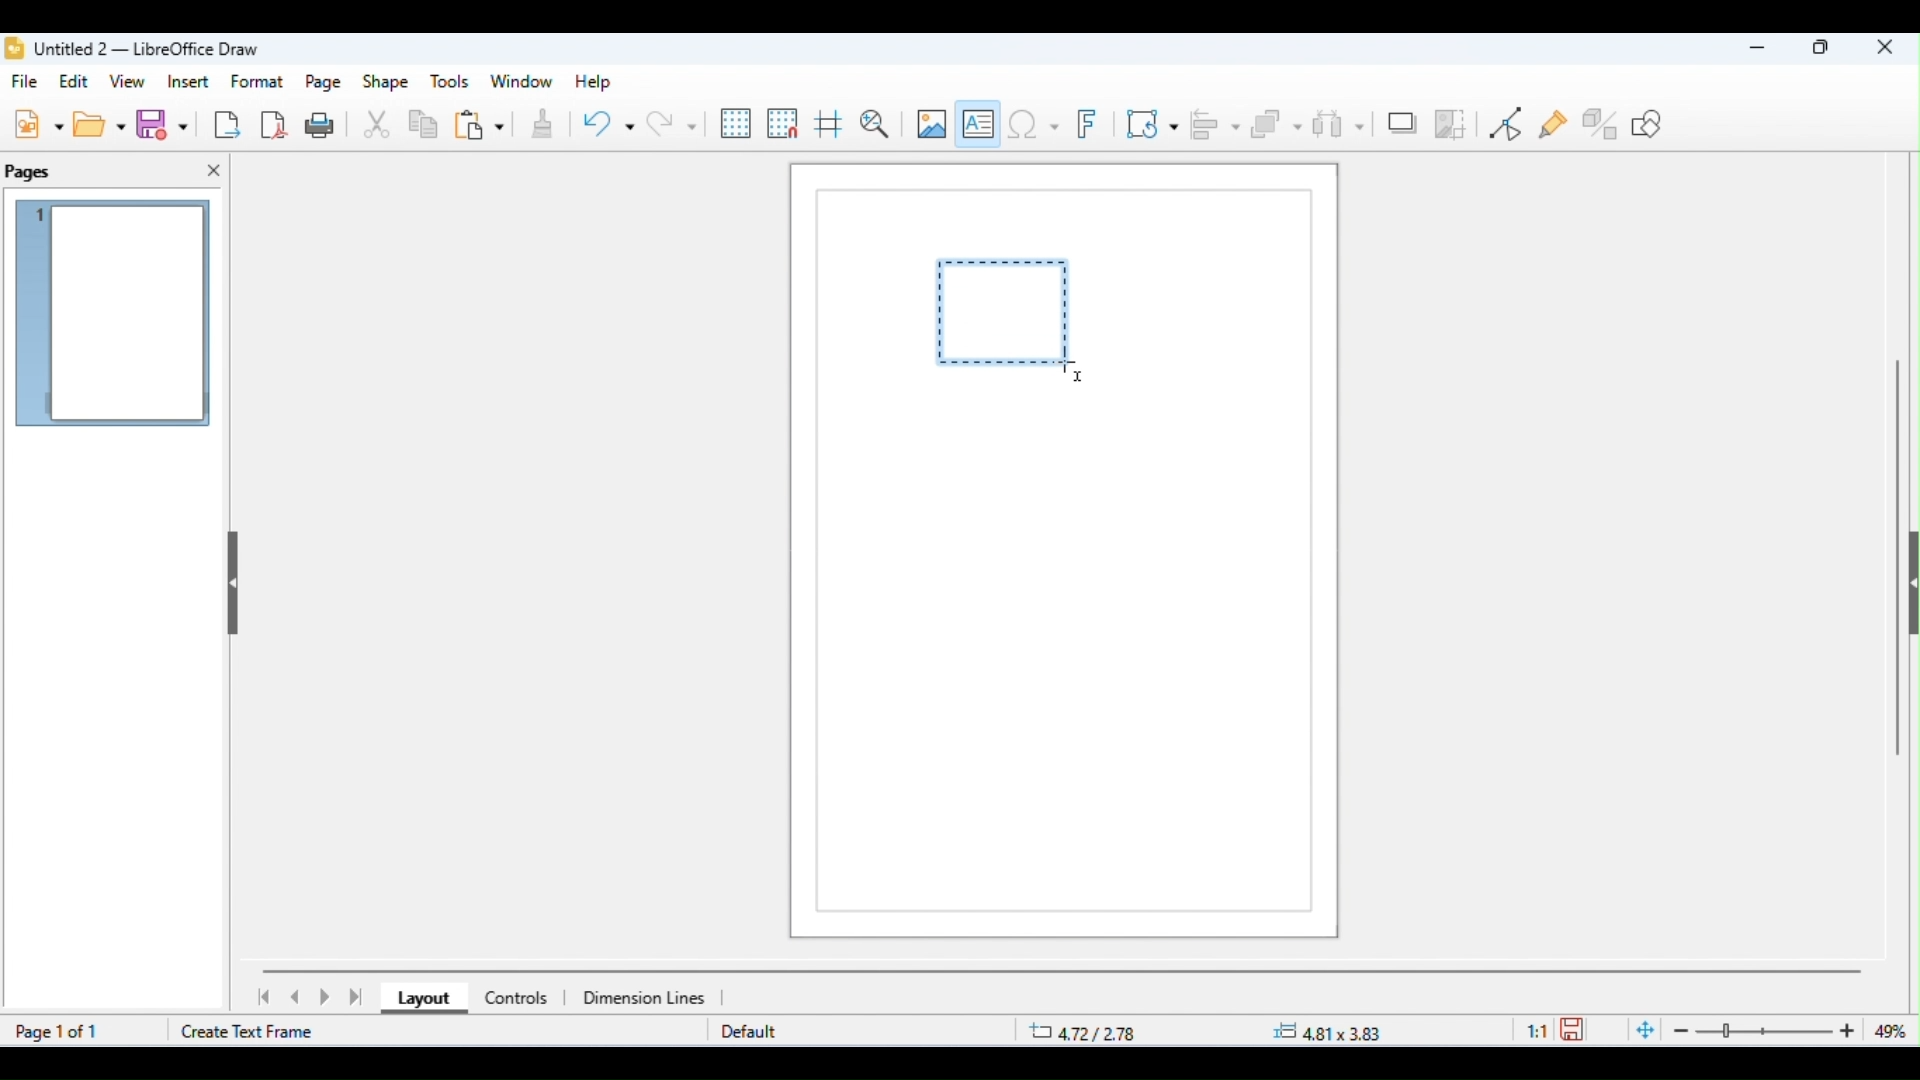 The height and width of the screenshot is (1080, 1920). Describe the element at coordinates (608, 127) in the screenshot. I see `undo` at that location.